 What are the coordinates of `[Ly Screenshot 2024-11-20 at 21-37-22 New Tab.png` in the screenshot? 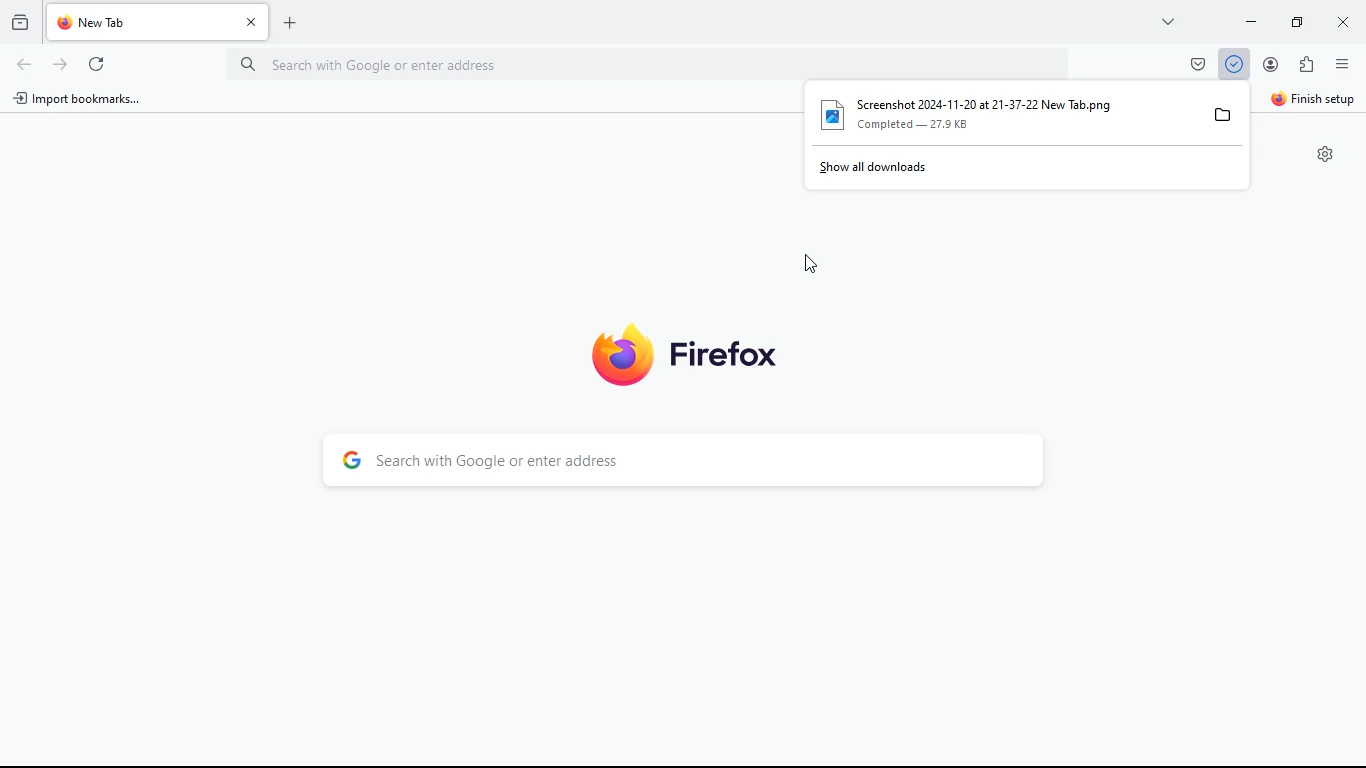 It's located at (963, 116).